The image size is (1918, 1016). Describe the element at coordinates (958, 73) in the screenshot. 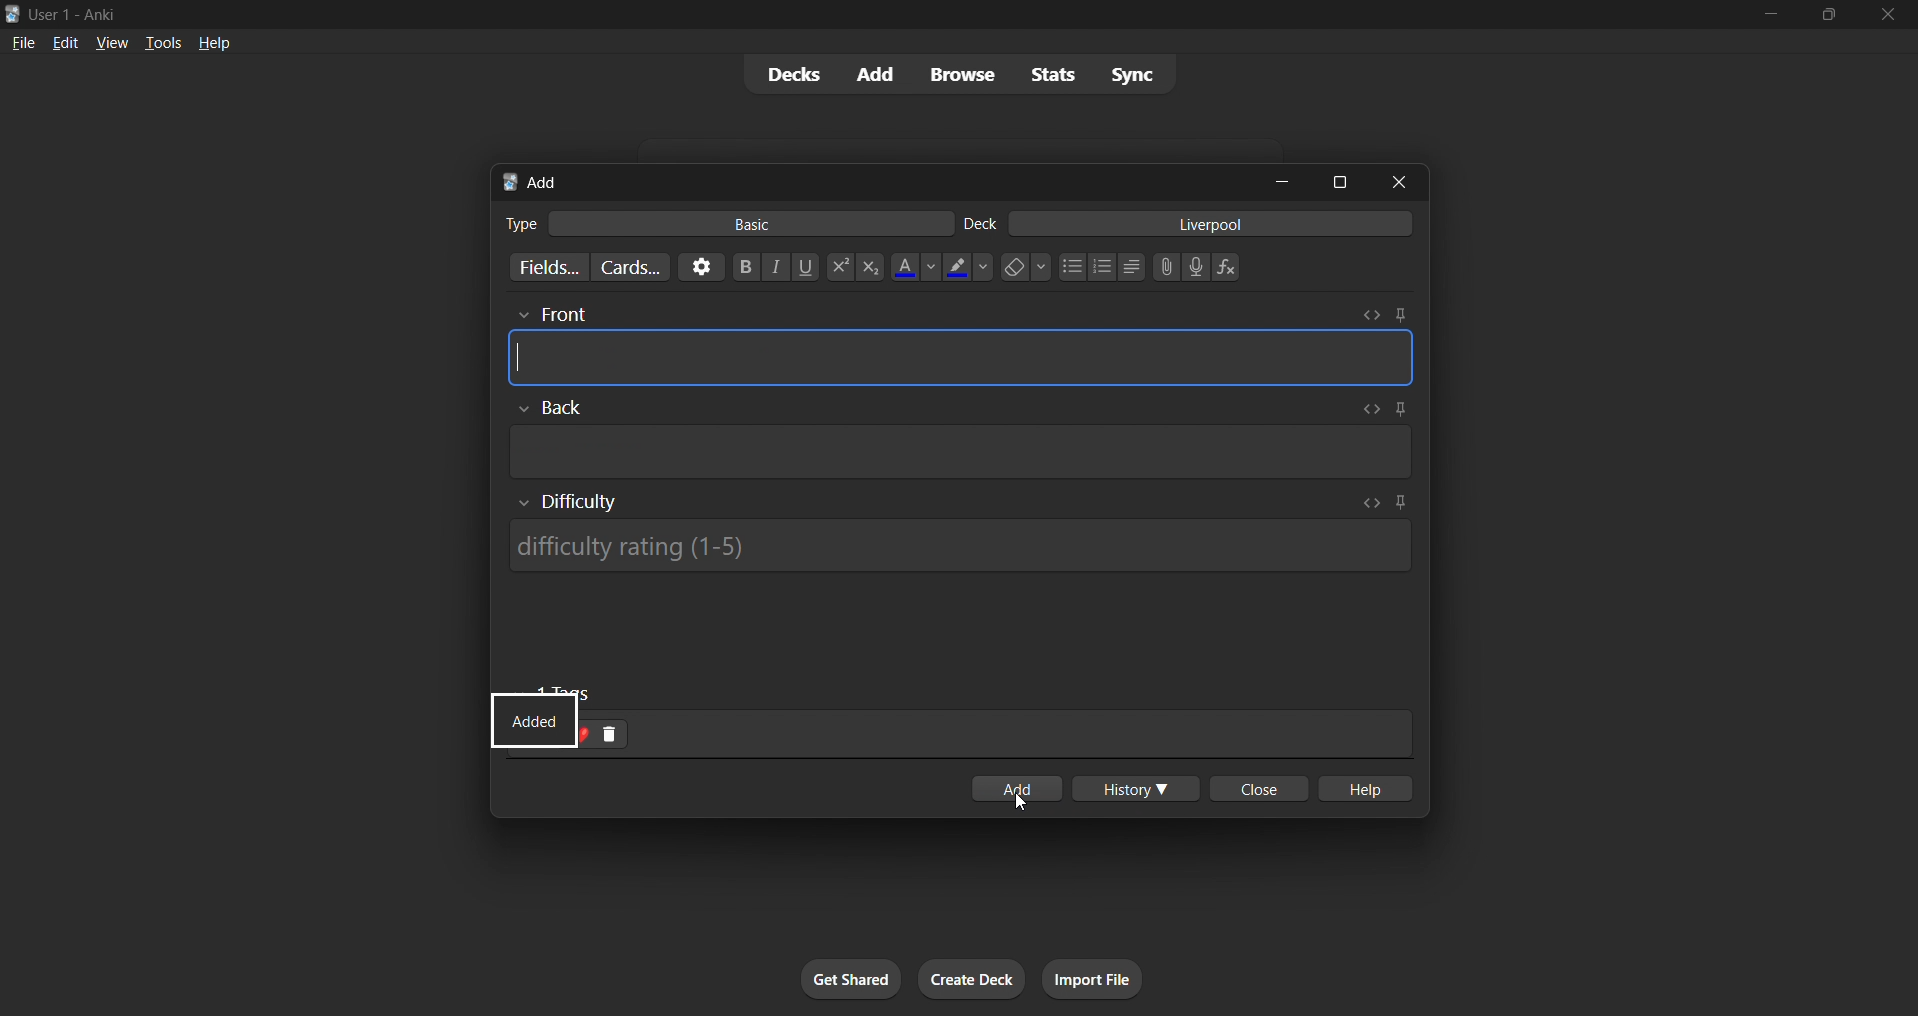

I see `browse` at that location.